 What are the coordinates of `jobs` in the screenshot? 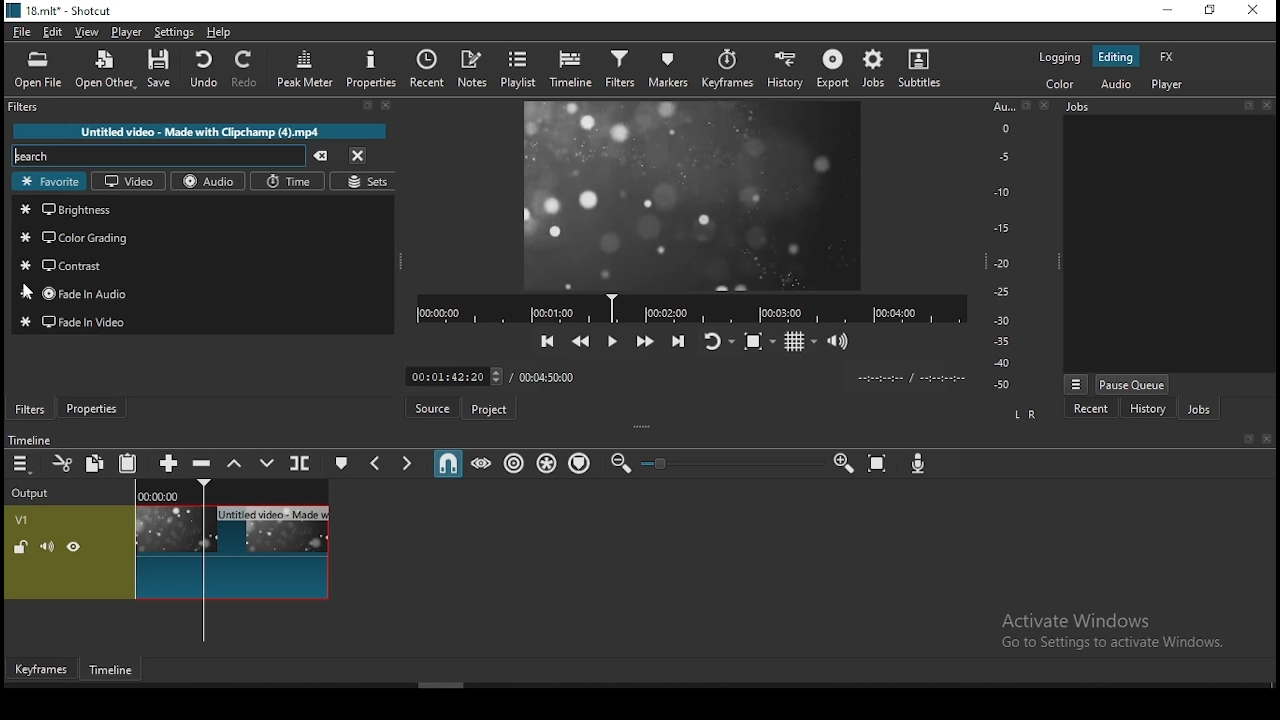 It's located at (874, 70).